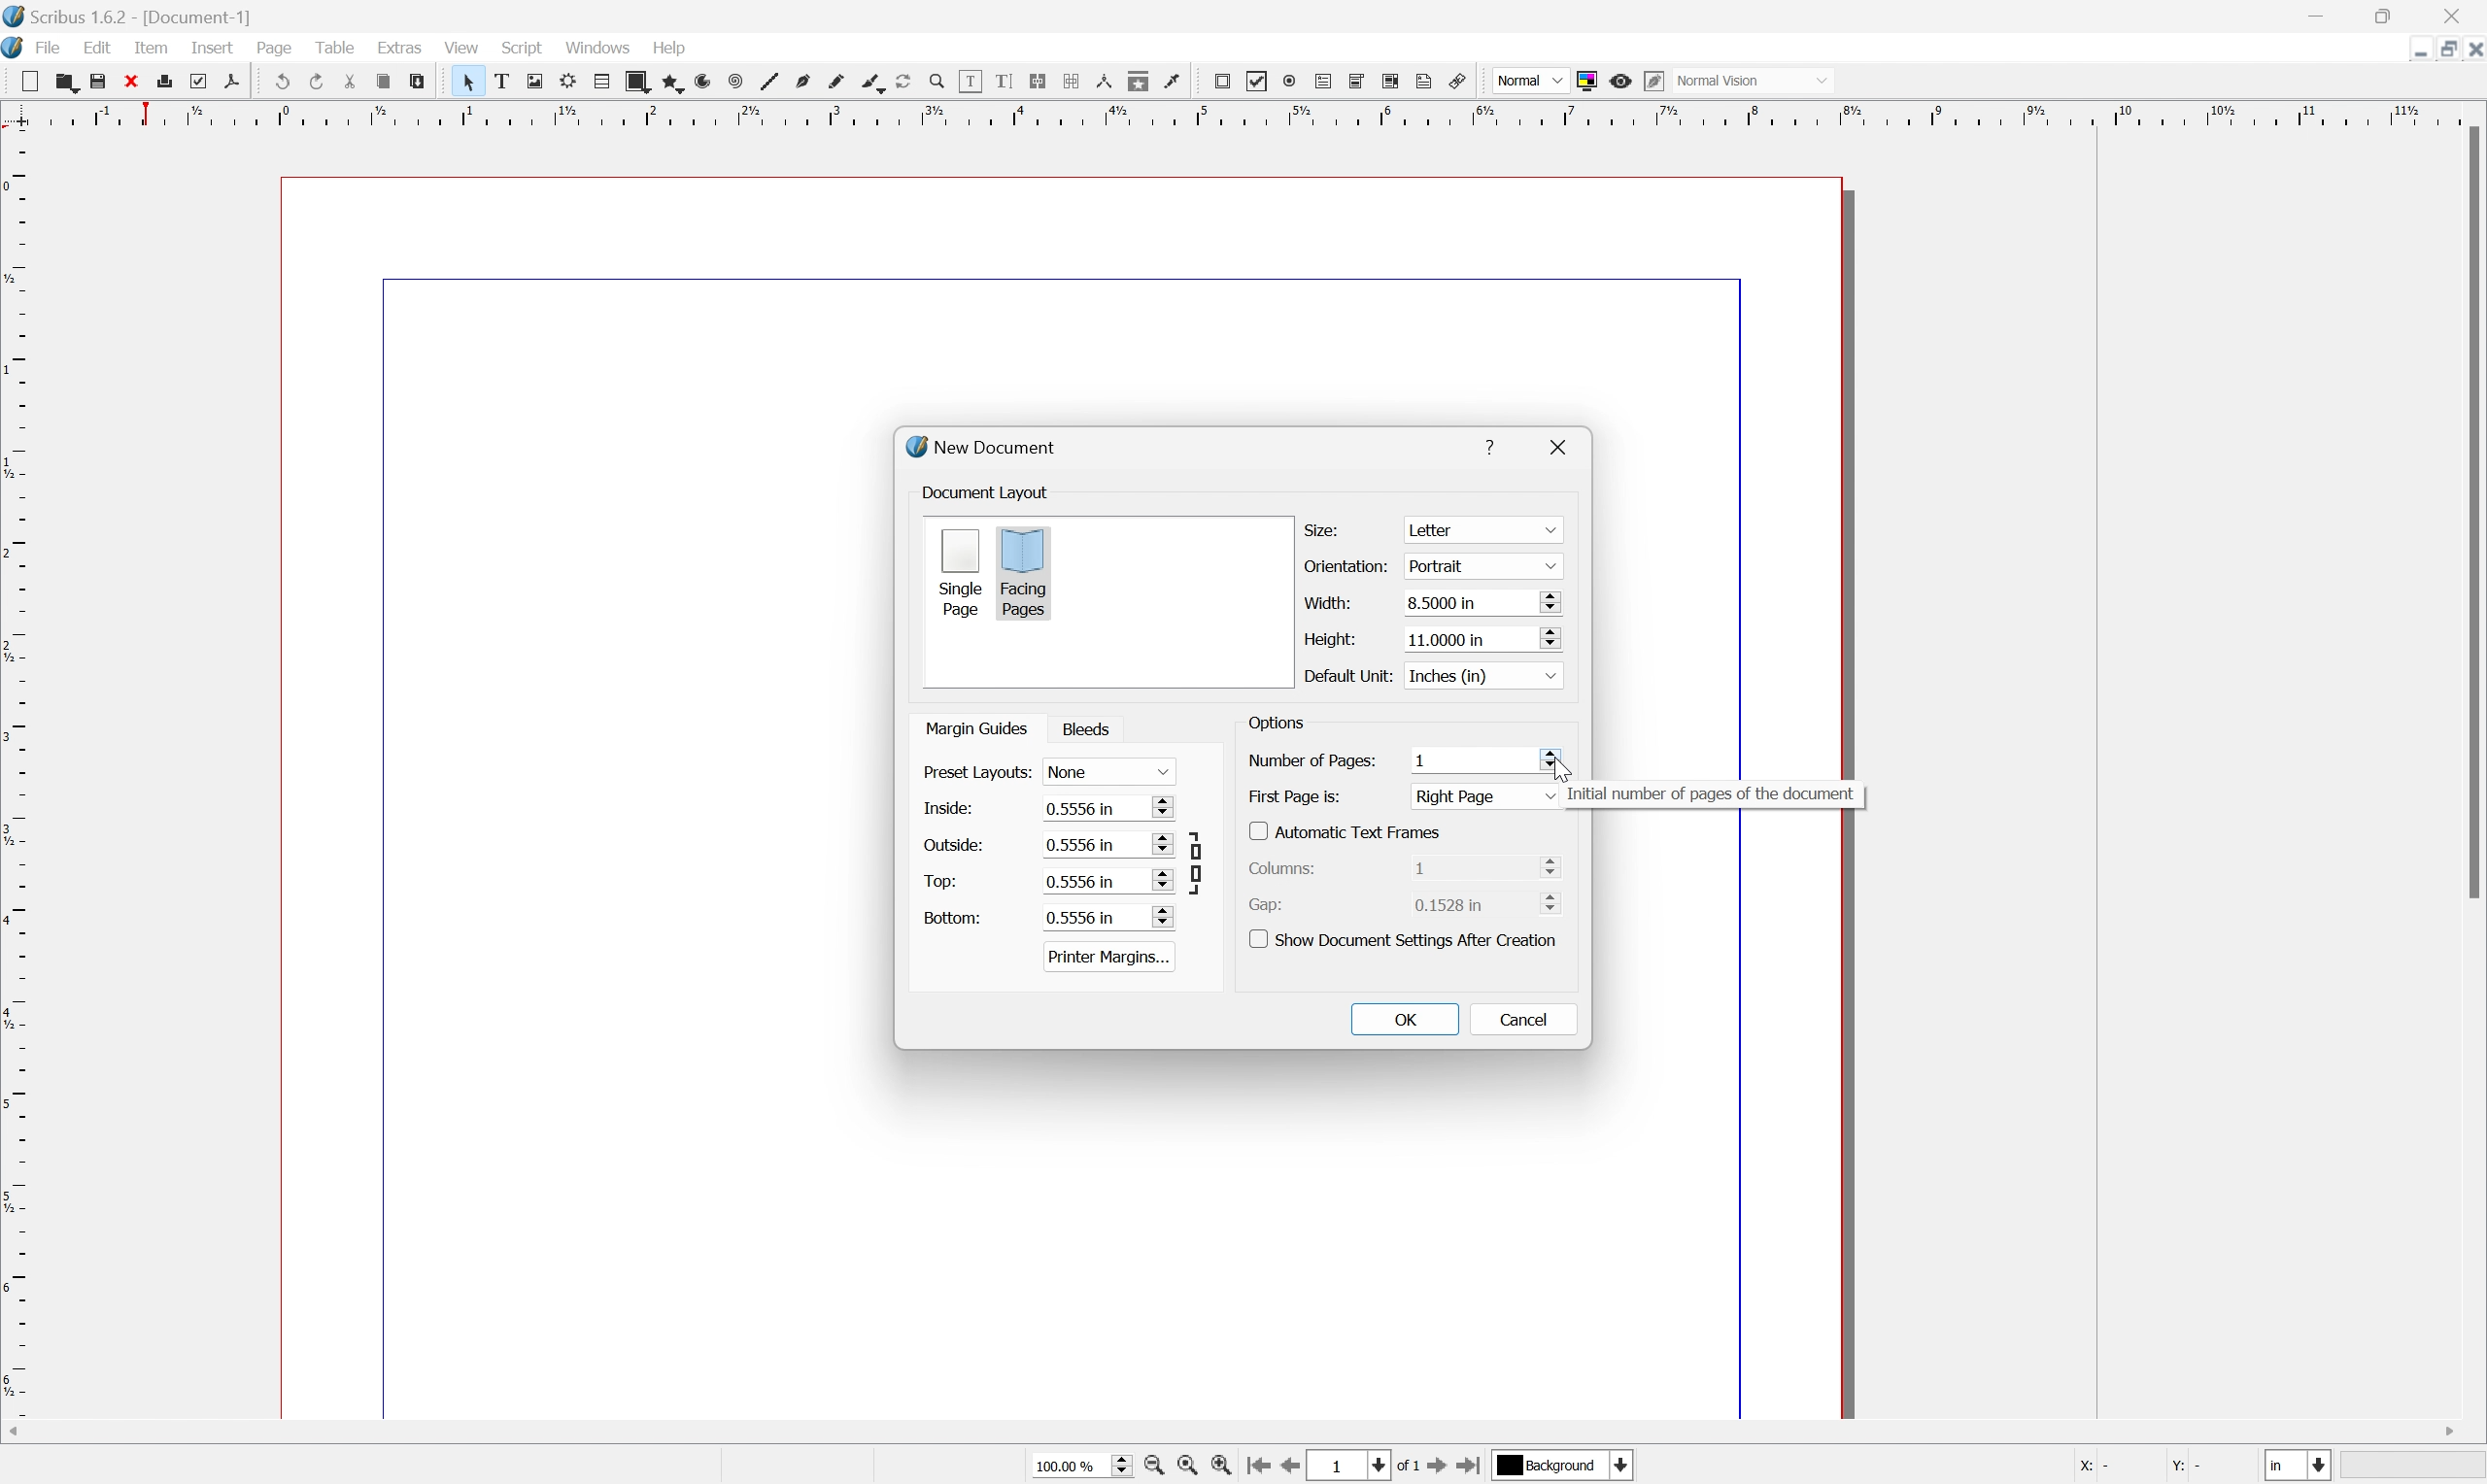  What do you see at coordinates (1042, 81) in the screenshot?
I see `Link text text frames` at bounding box center [1042, 81].